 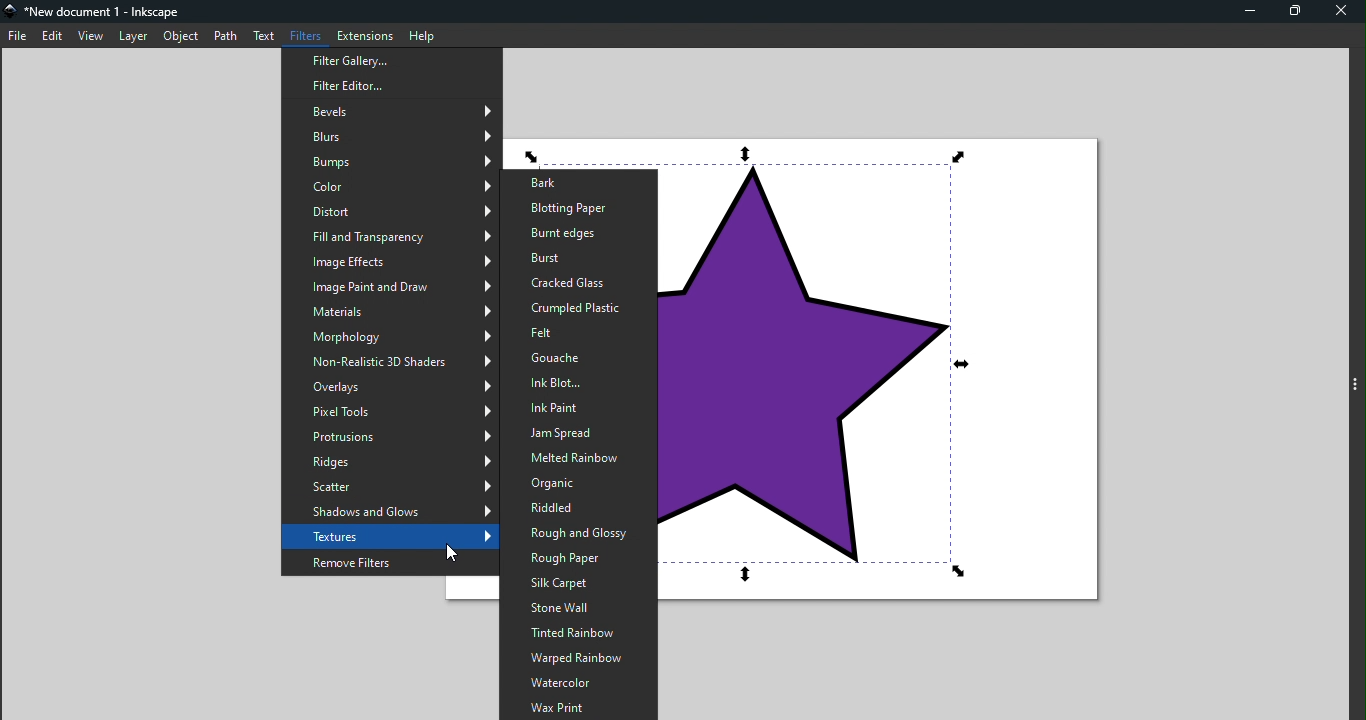 What do you see at coordinates (573, 510) in the screenshot?
I see `Riddled` at bounding box center [573, 510].